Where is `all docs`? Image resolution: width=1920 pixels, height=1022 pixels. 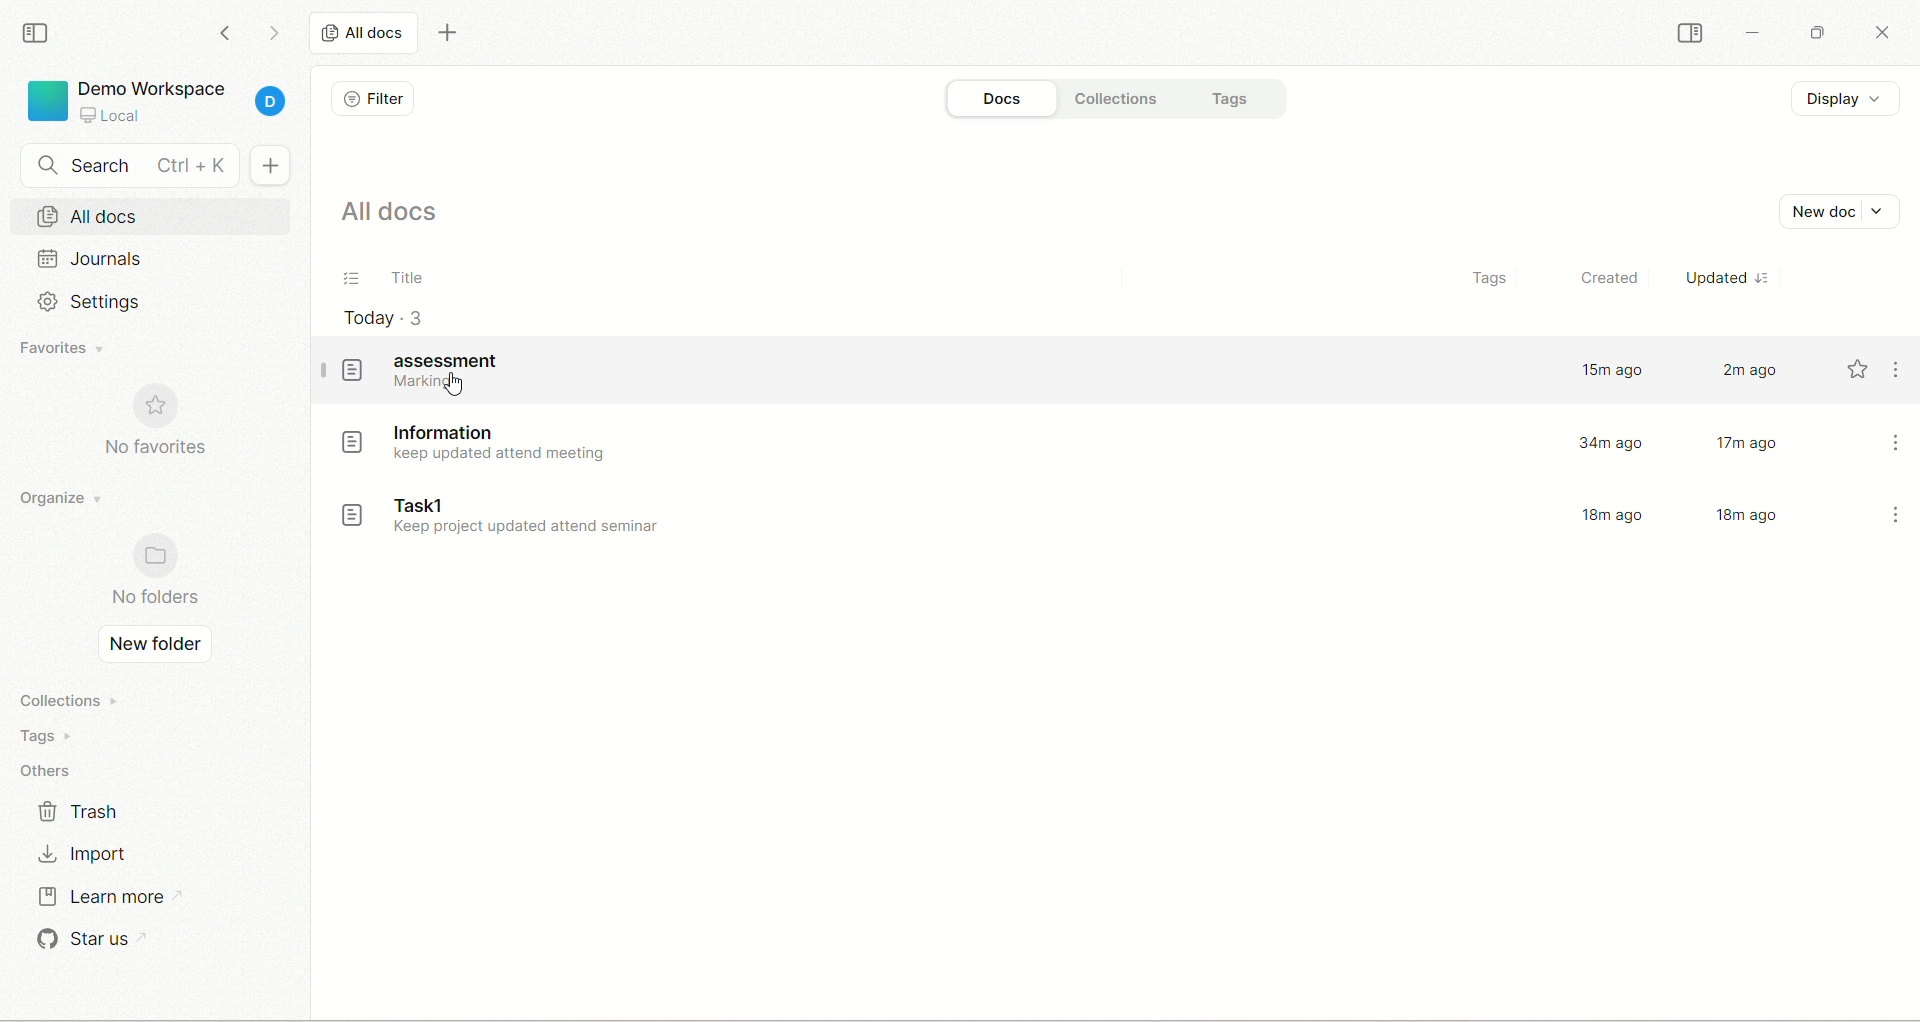
all docs is located at coordinates (397, 217).